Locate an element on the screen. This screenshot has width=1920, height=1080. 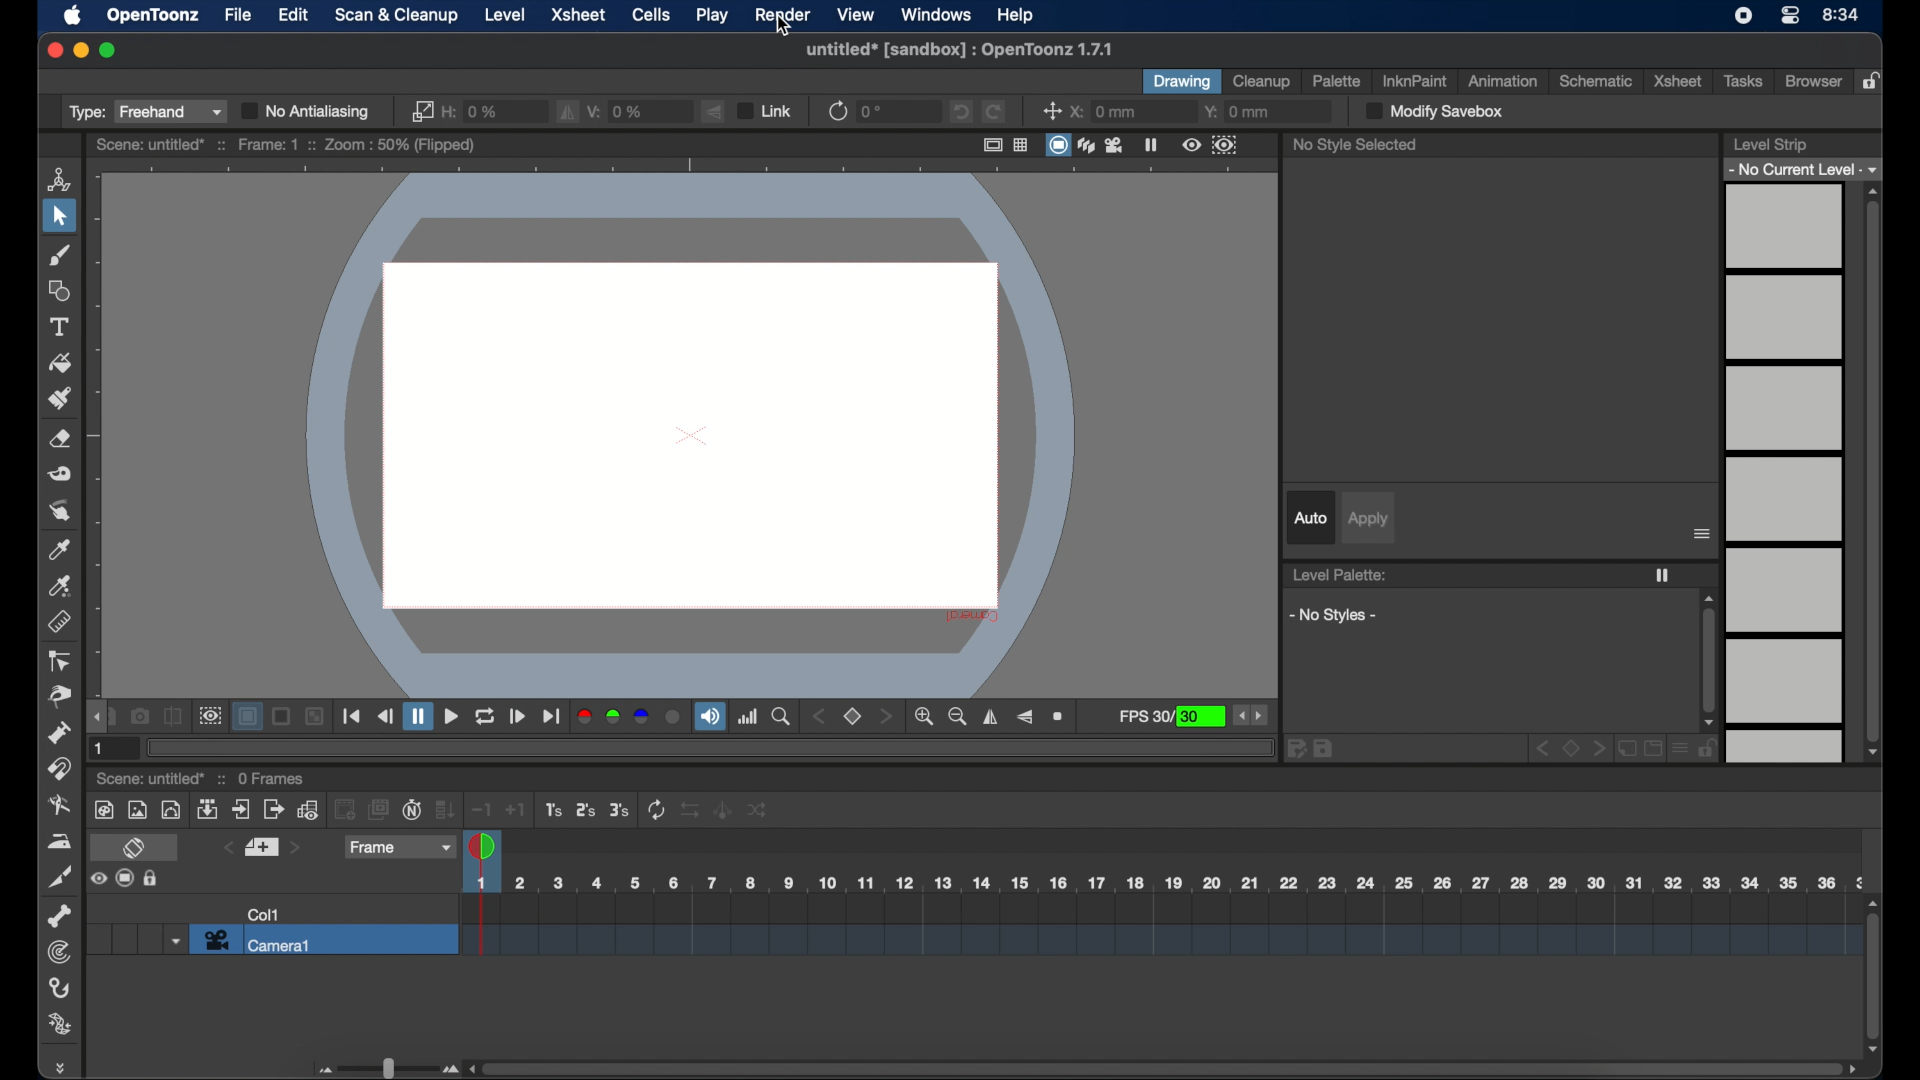
histogram is located at coordinates (748, 716).